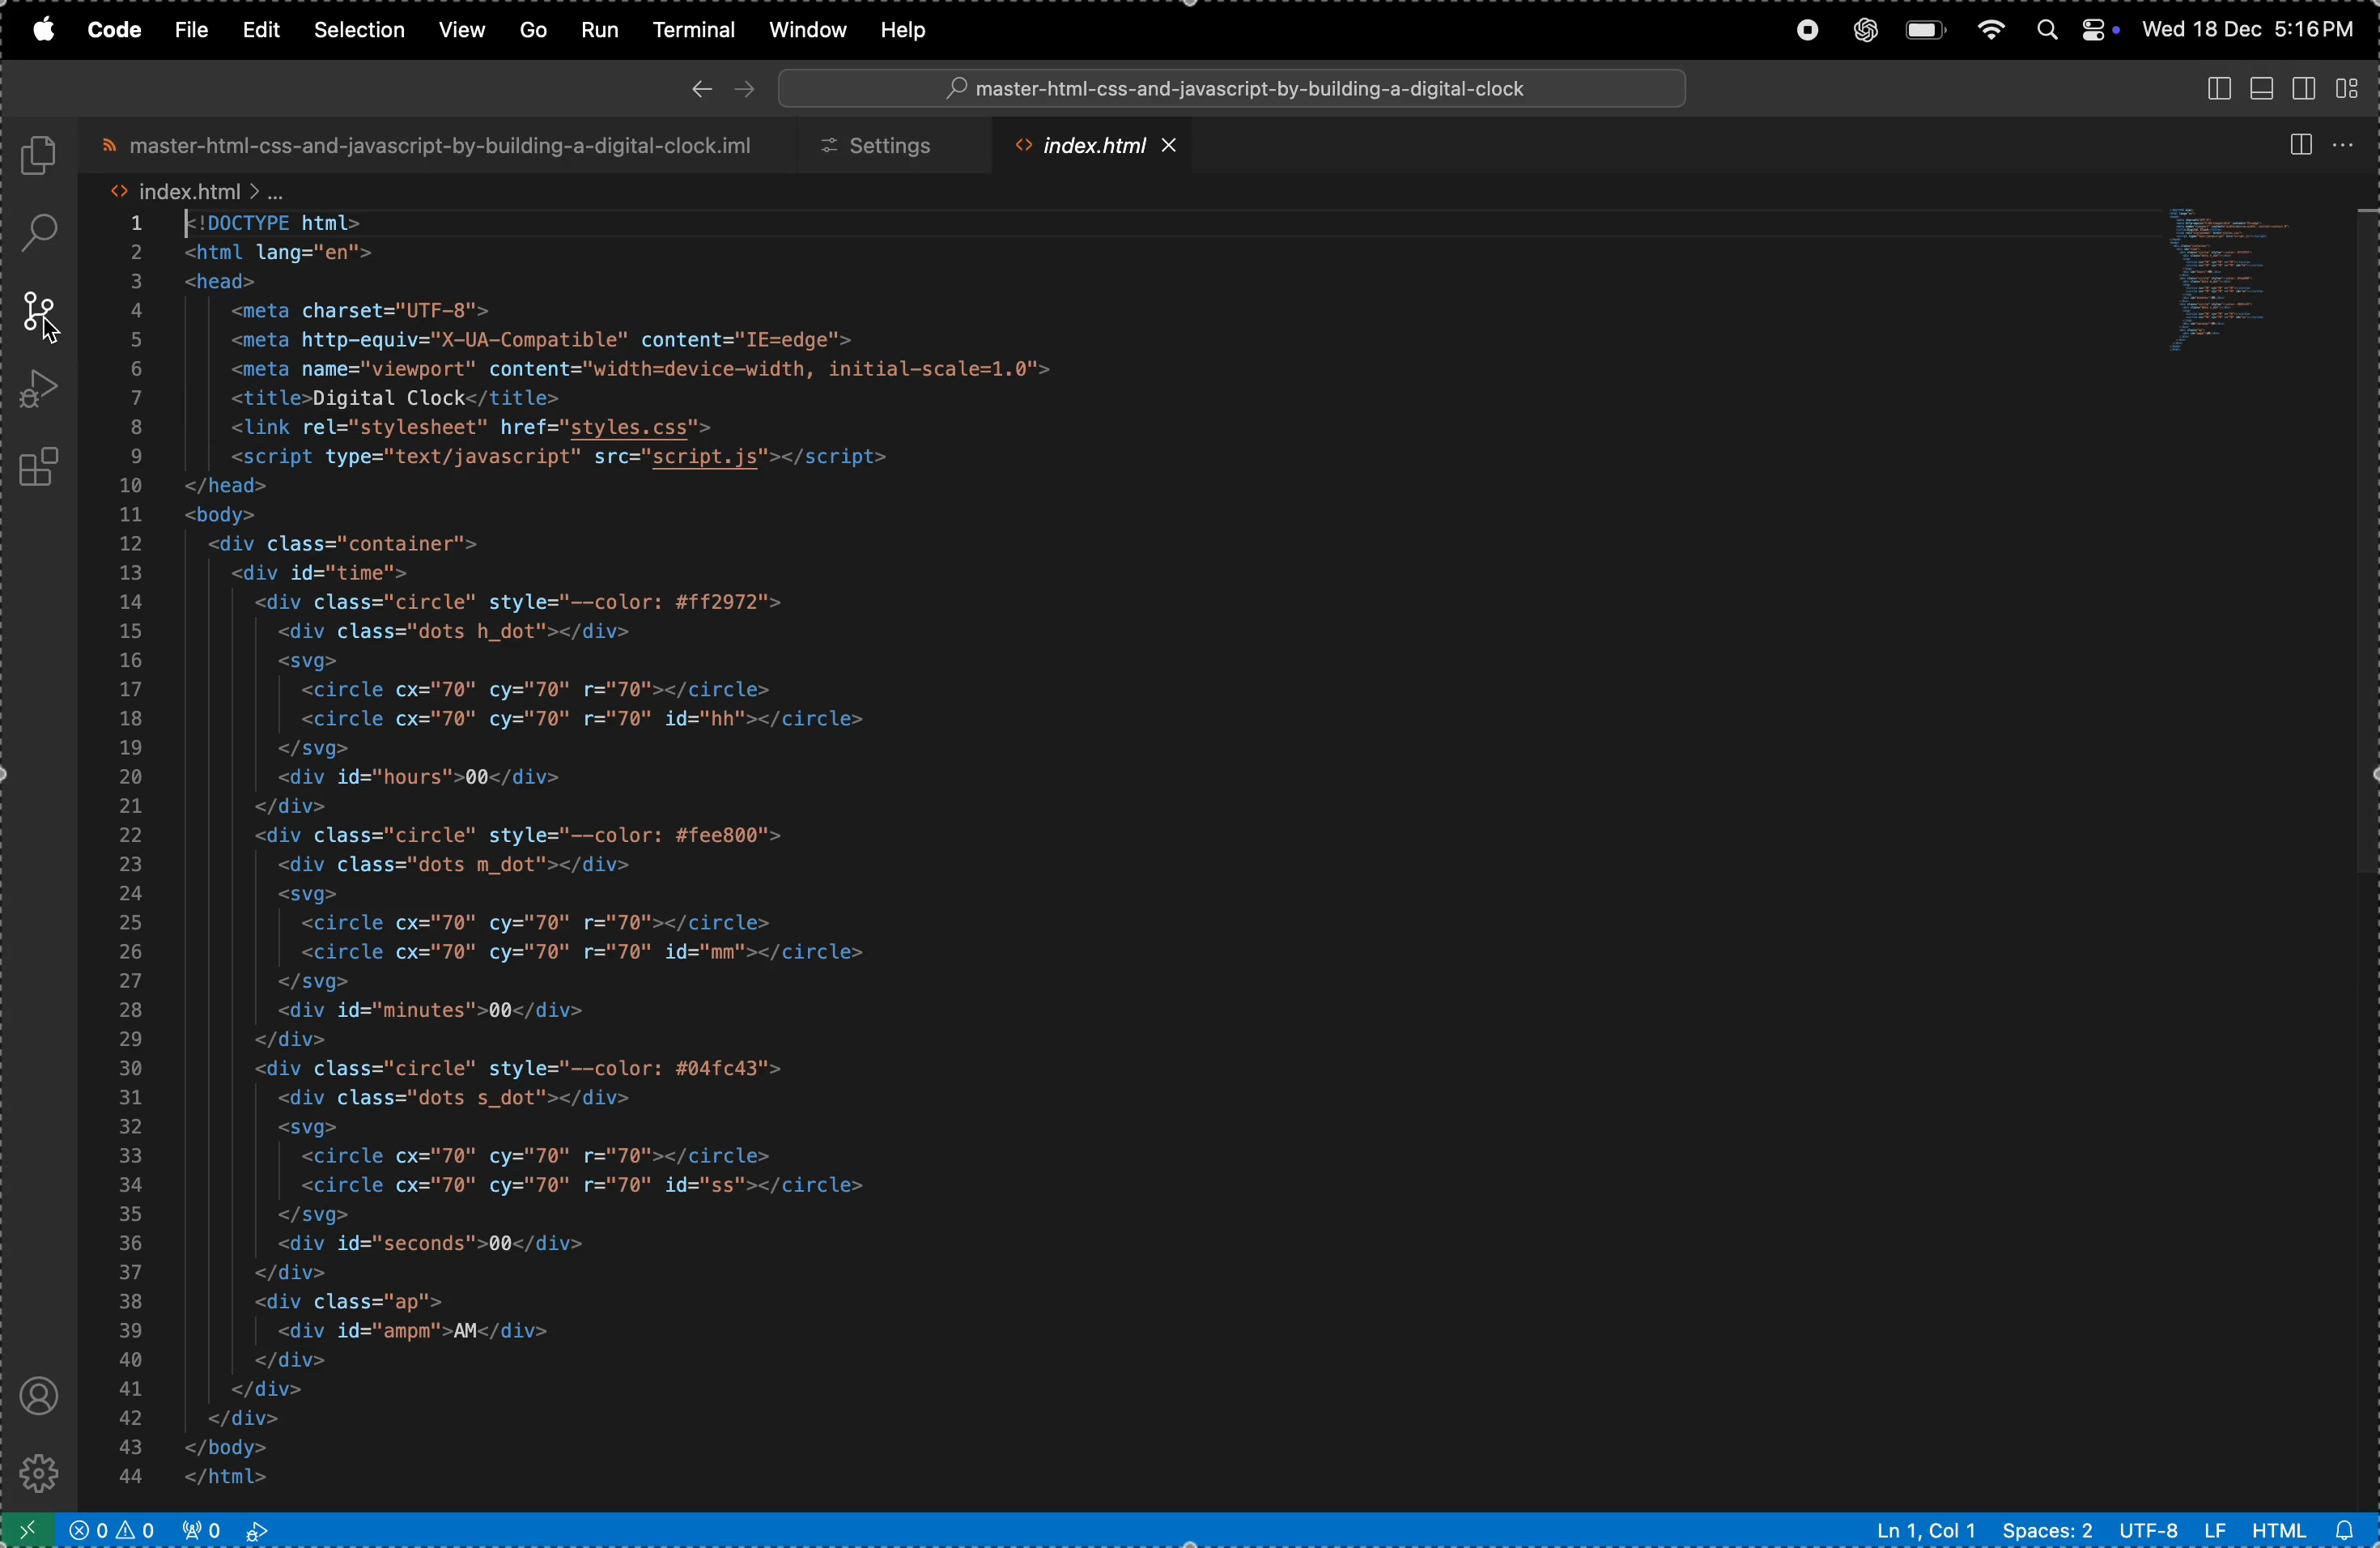 This screenshot has height=1548, width=2380. What do you see at coordinates (227, 1446) in the screenshot?
I see `</body>` at bounding box center [227, 1446].